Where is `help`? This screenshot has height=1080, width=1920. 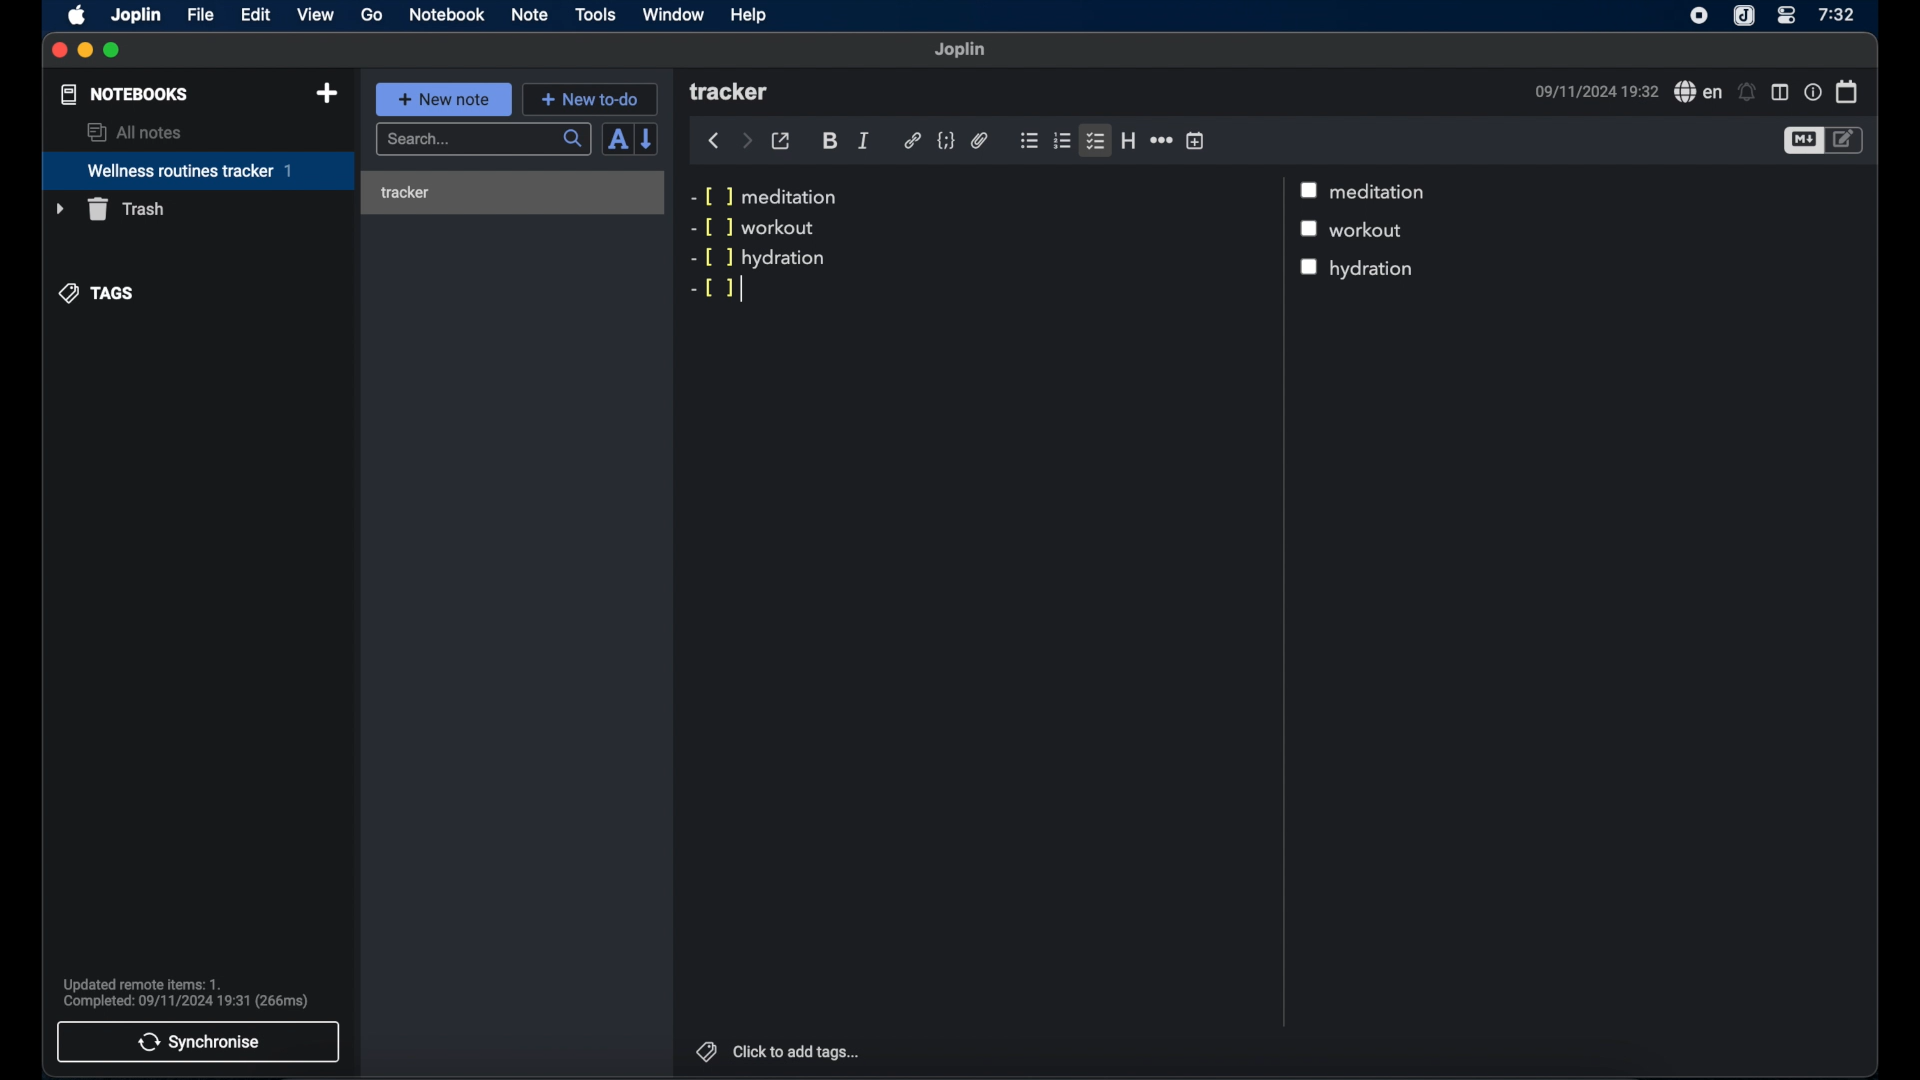
help is located at coordinates (750, 15).